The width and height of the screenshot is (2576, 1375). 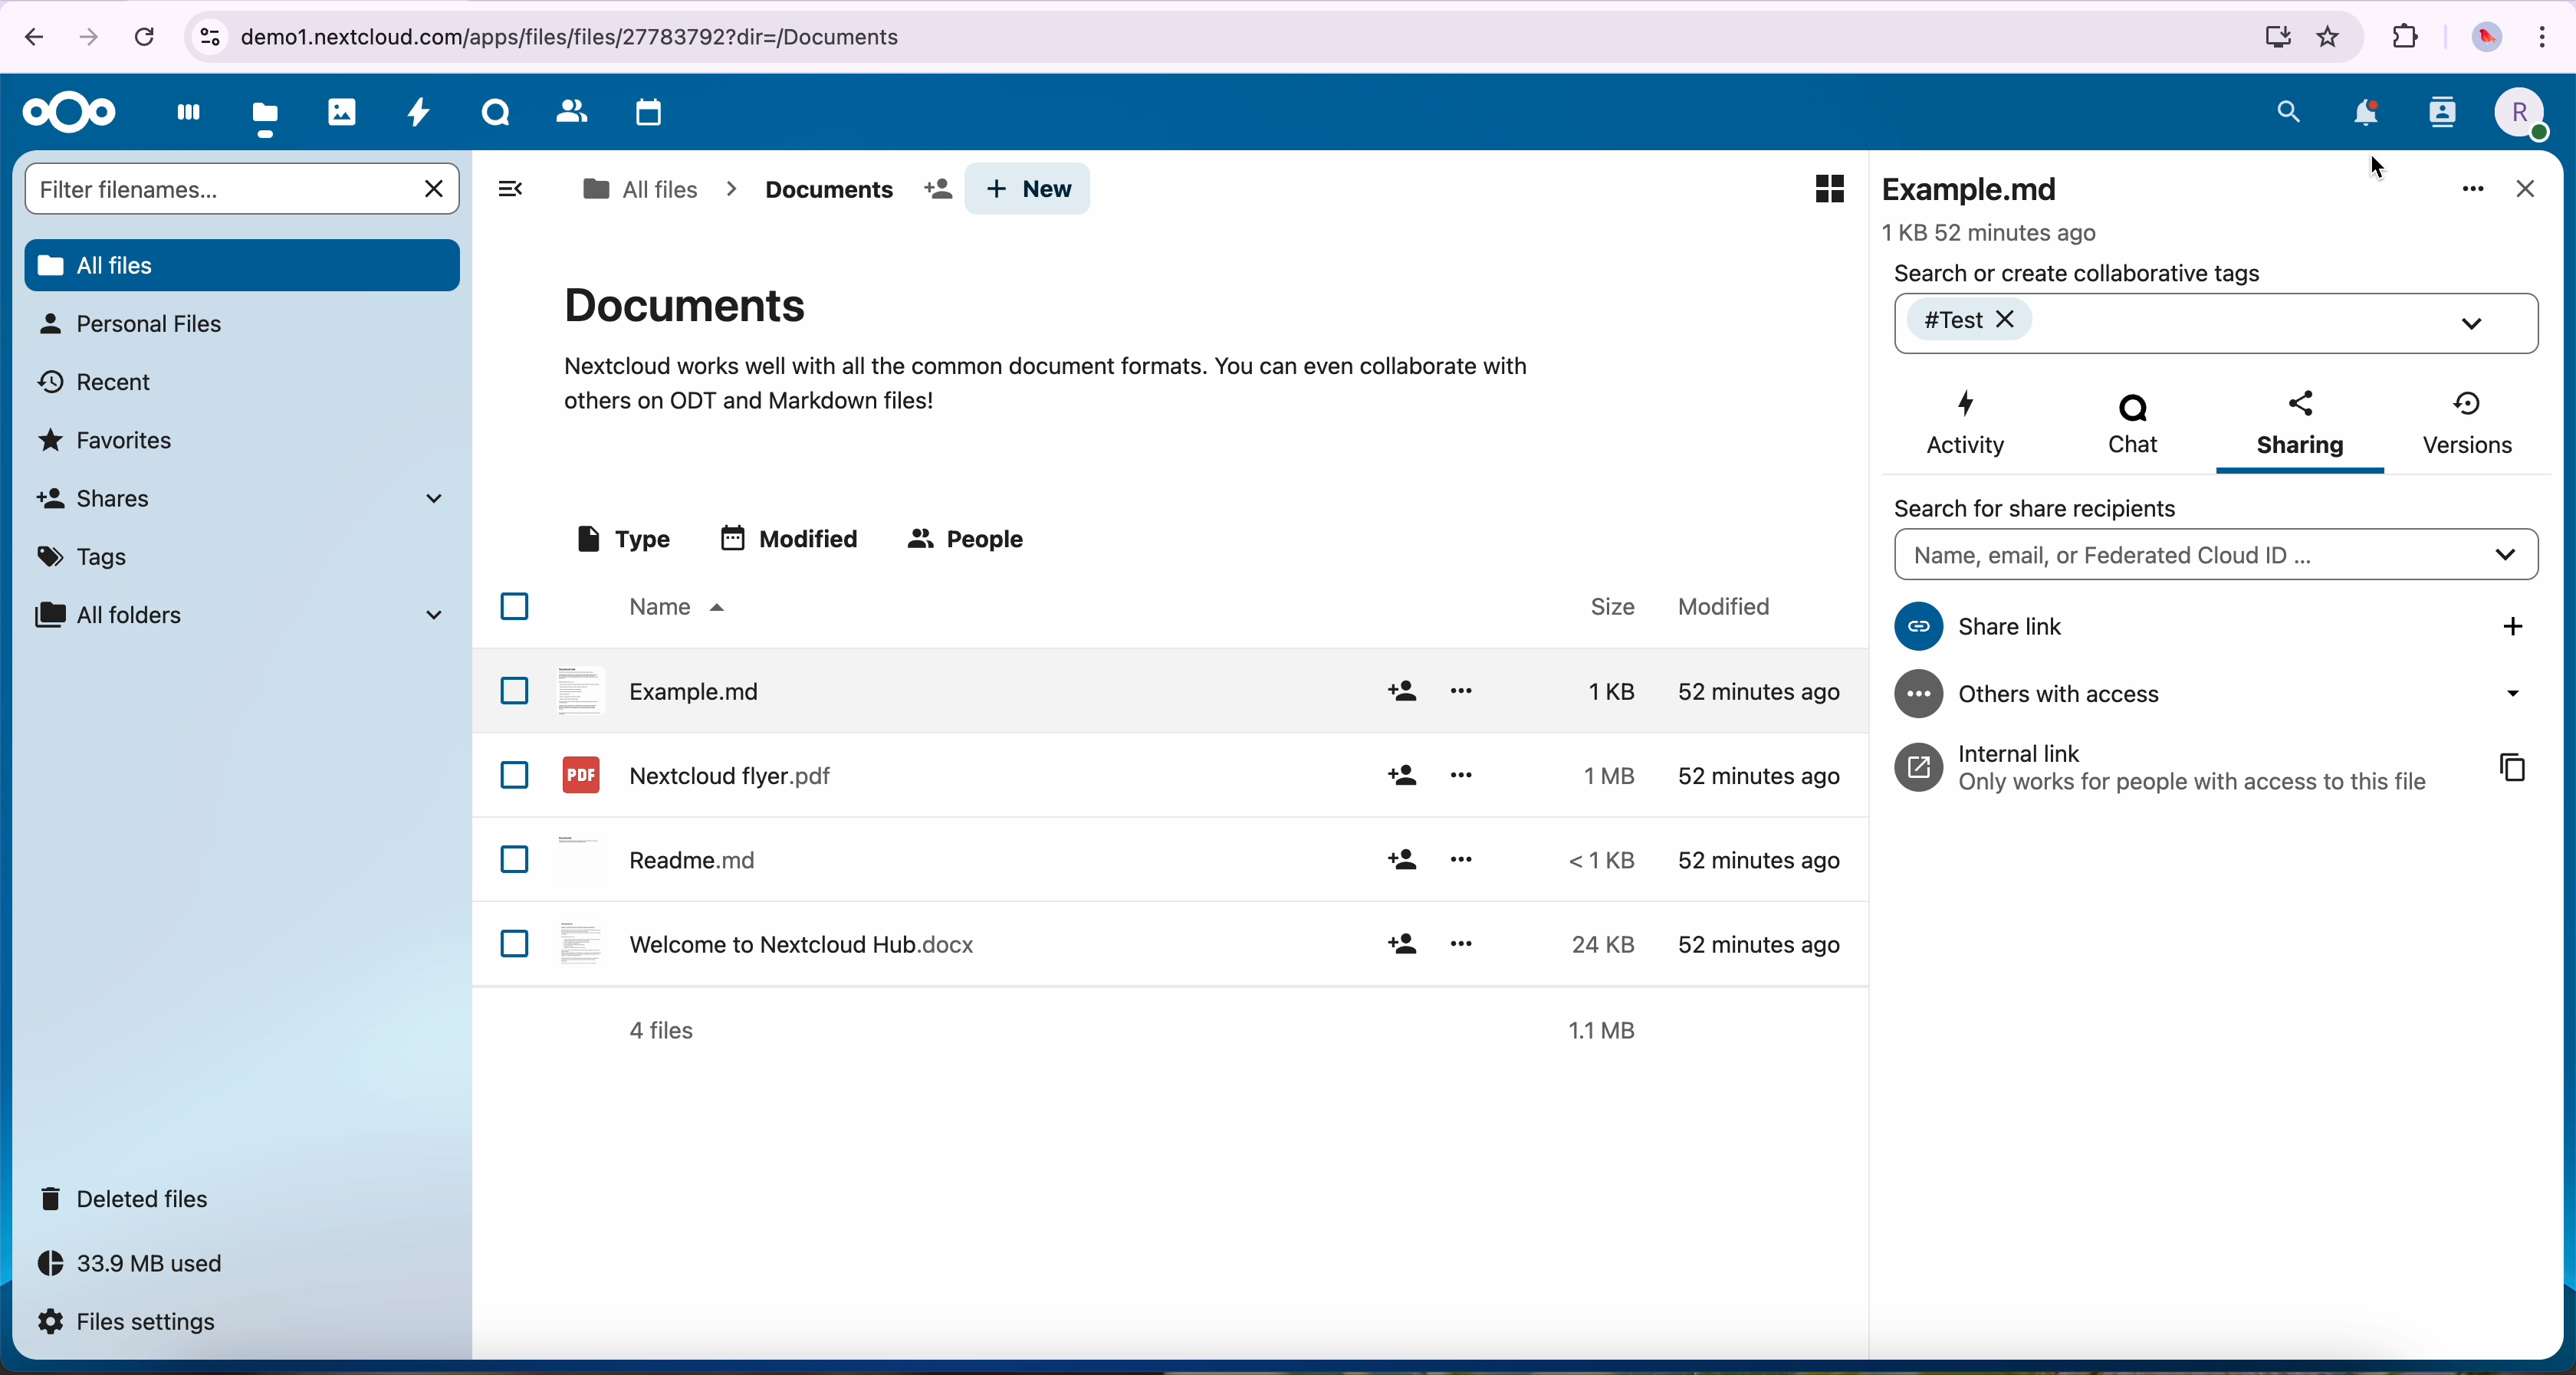 What do you see at coordinates (661, 688) in the screenshot?
I see `example.md` at bounding box center [661, 688].